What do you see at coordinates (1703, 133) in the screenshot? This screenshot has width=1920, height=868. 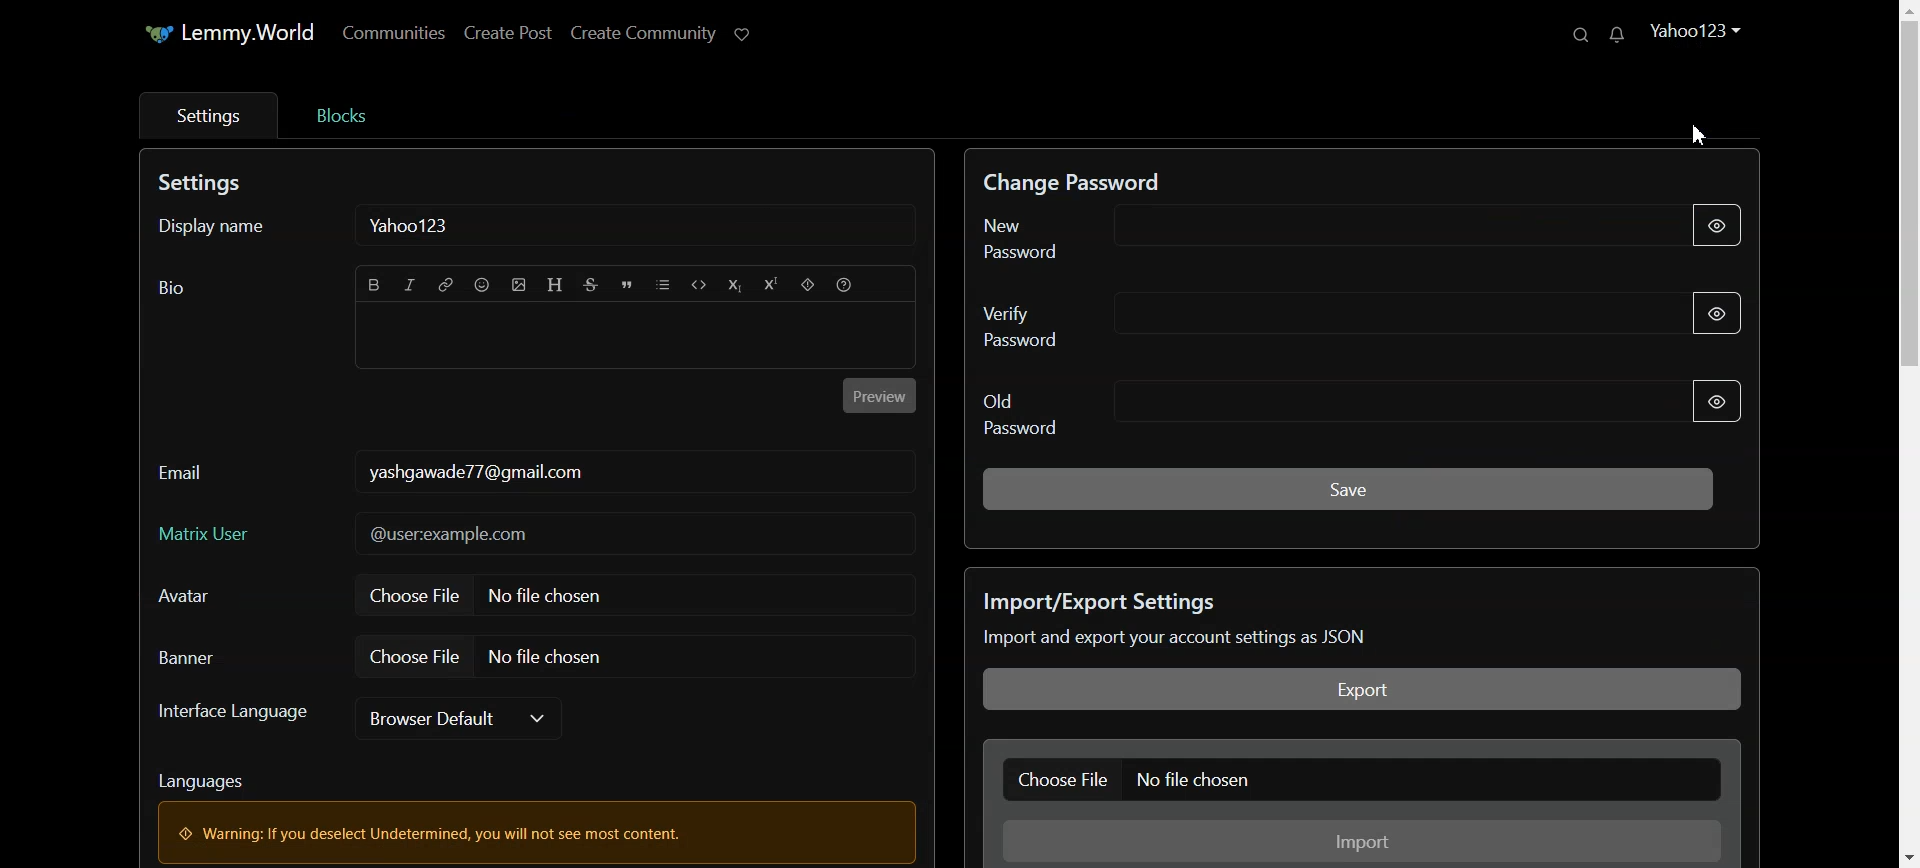 I see `Cursor` at bounding box center [1703, 133].